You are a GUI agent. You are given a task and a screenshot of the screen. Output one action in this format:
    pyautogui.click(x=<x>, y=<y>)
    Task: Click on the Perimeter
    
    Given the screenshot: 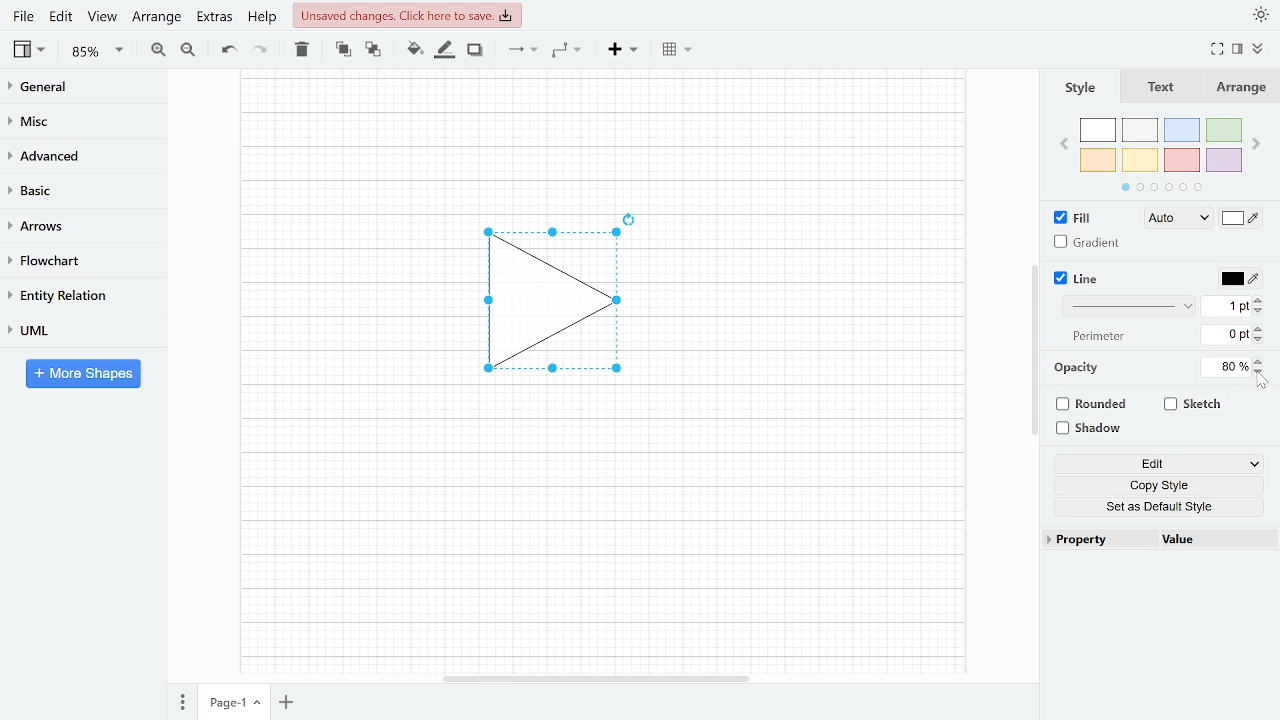 What is the action you would take?
    pyautogui.click(x=1095, y=337)
    